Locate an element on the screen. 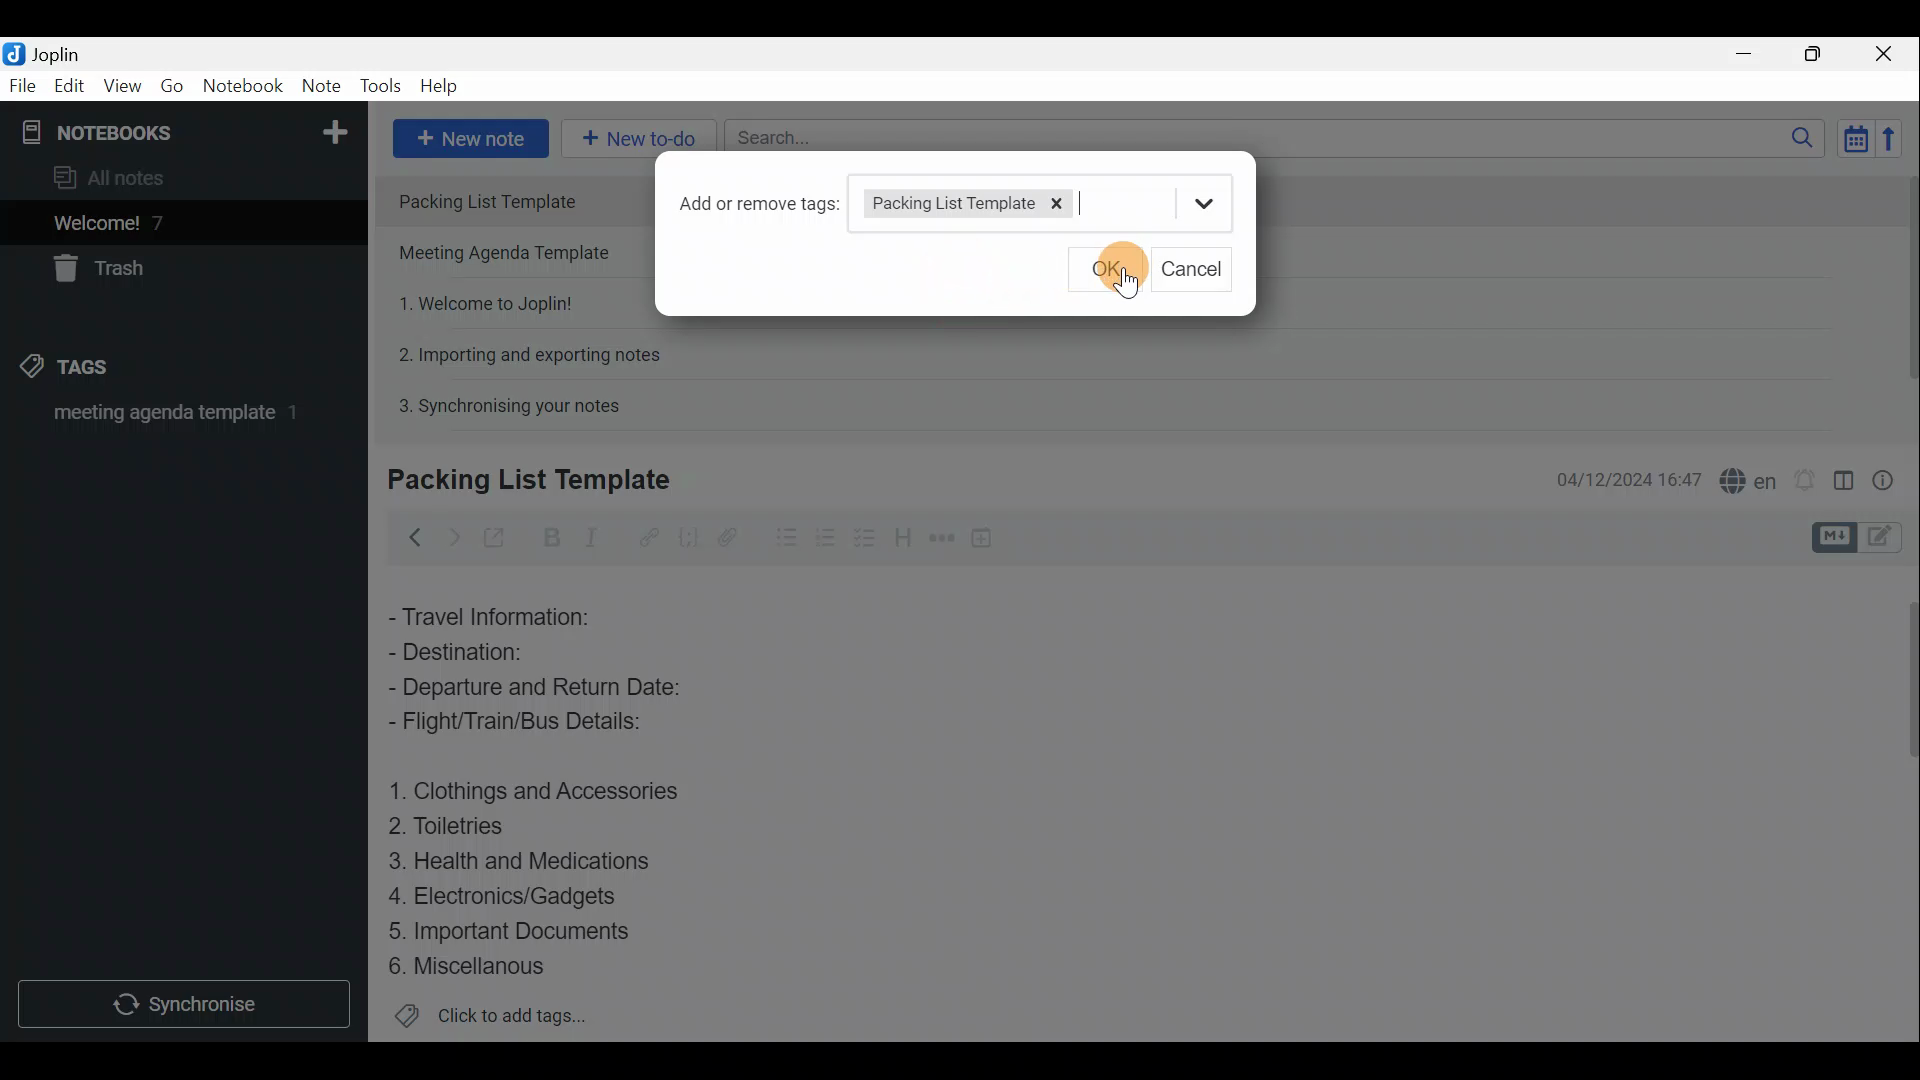 This screenshot has height=1080, width=1920. Toiletries is located at coordinates (460, 830).